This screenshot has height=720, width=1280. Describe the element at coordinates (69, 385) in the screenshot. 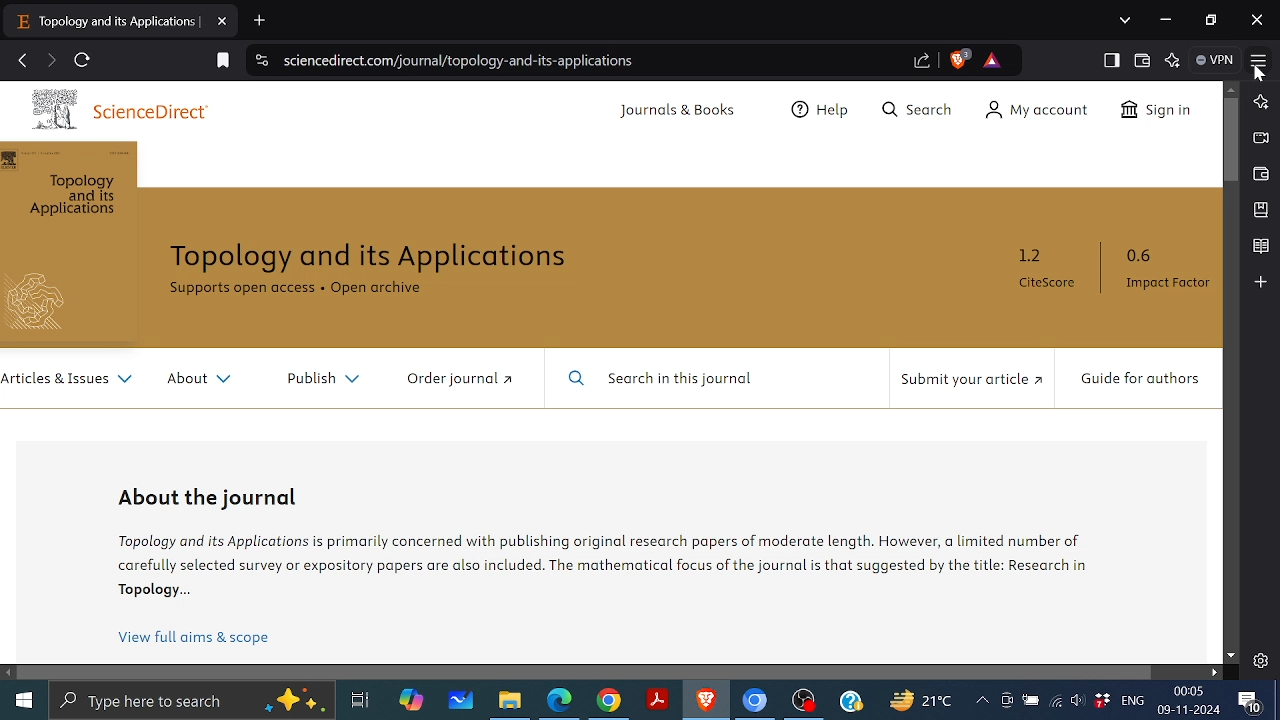

I see `Articles & issues` at that location.